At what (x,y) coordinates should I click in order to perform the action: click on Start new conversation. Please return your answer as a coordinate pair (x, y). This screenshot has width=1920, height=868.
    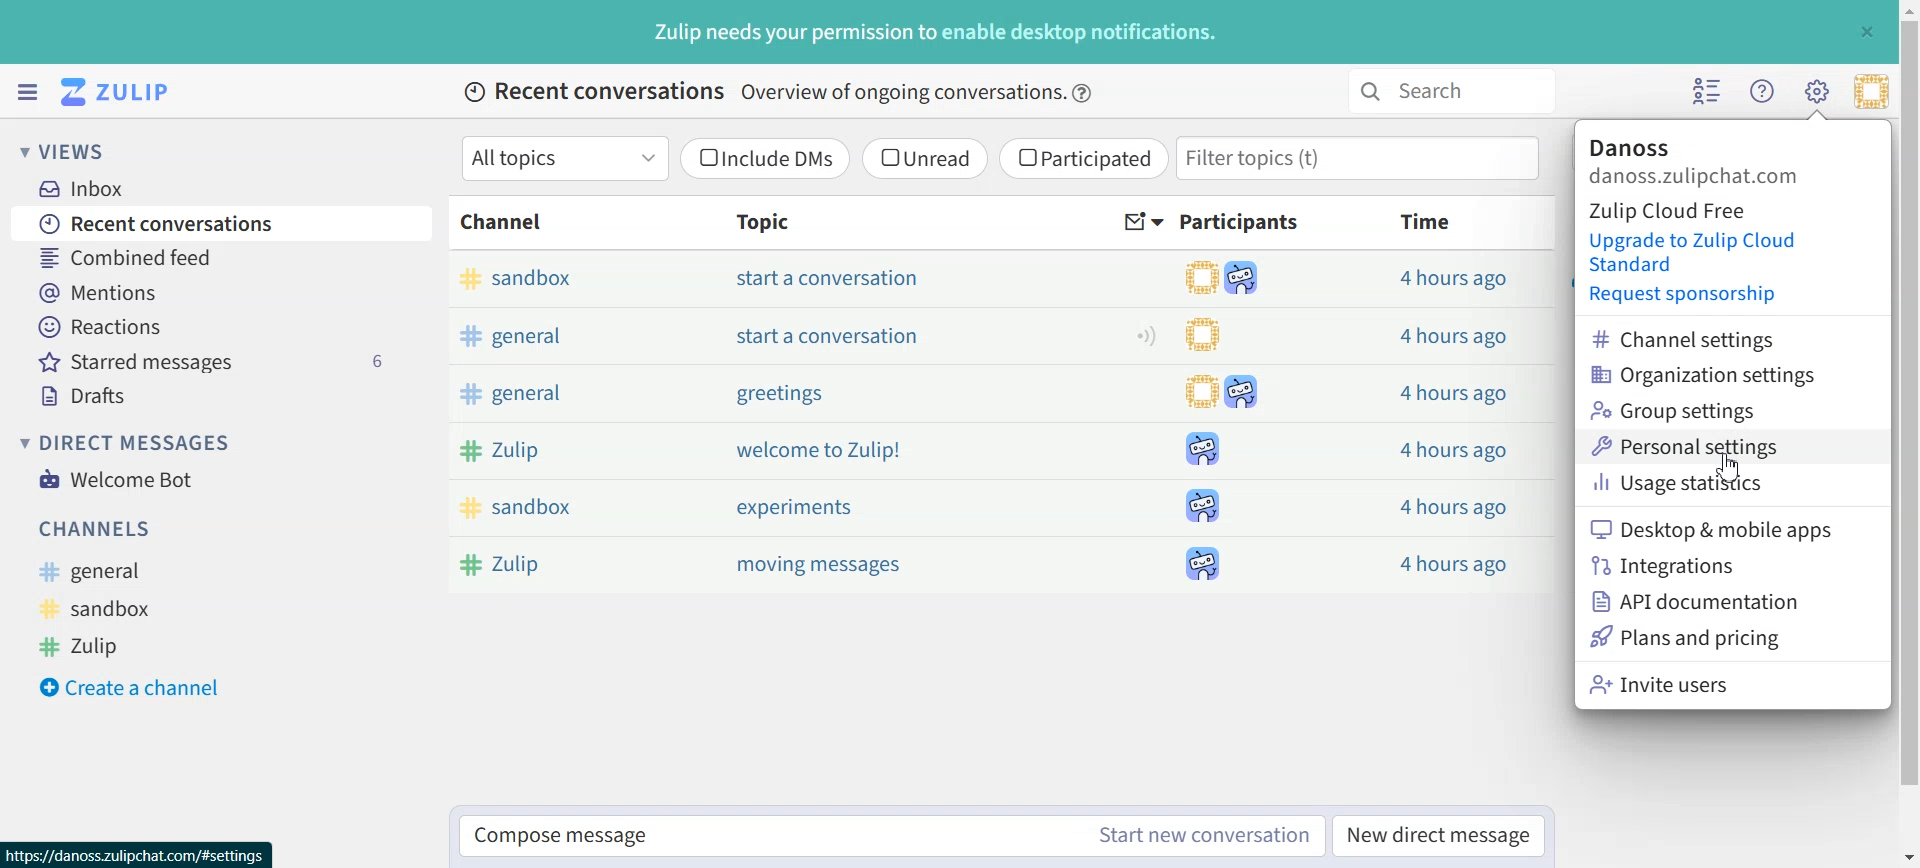
    Looking at the image, I should click on (1206, 835).